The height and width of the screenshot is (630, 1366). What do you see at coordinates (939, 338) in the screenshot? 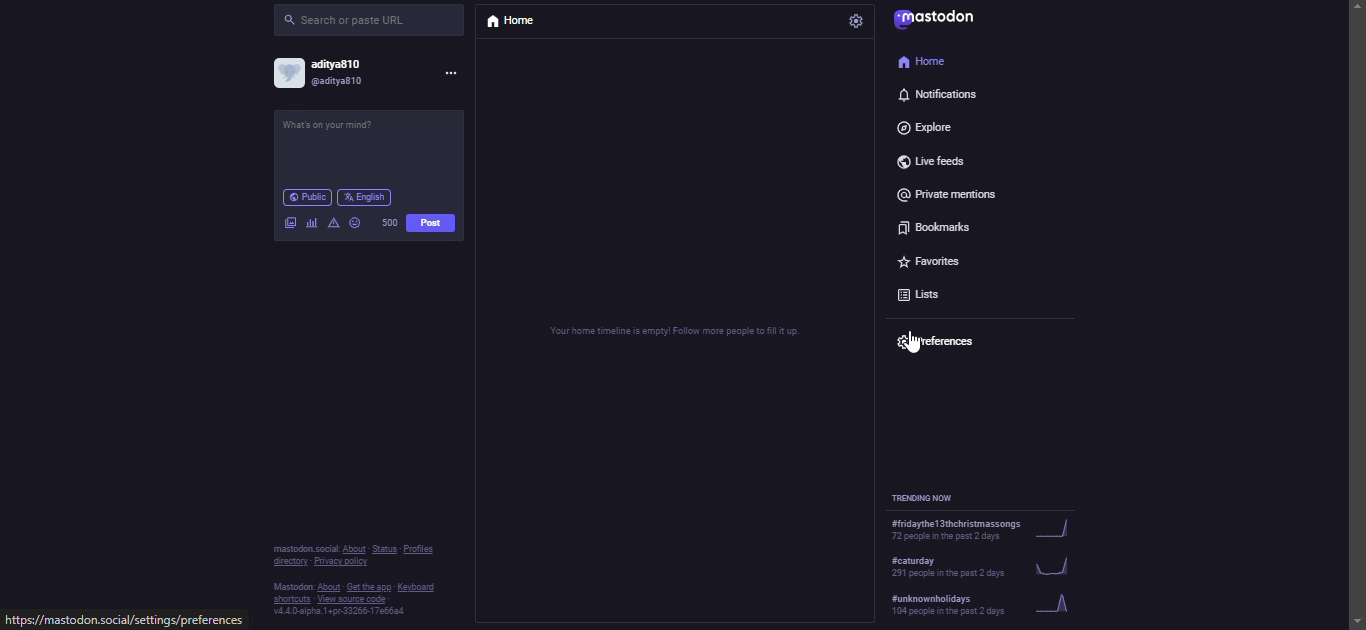
I see `preferences` at bounding box center [939, 338].